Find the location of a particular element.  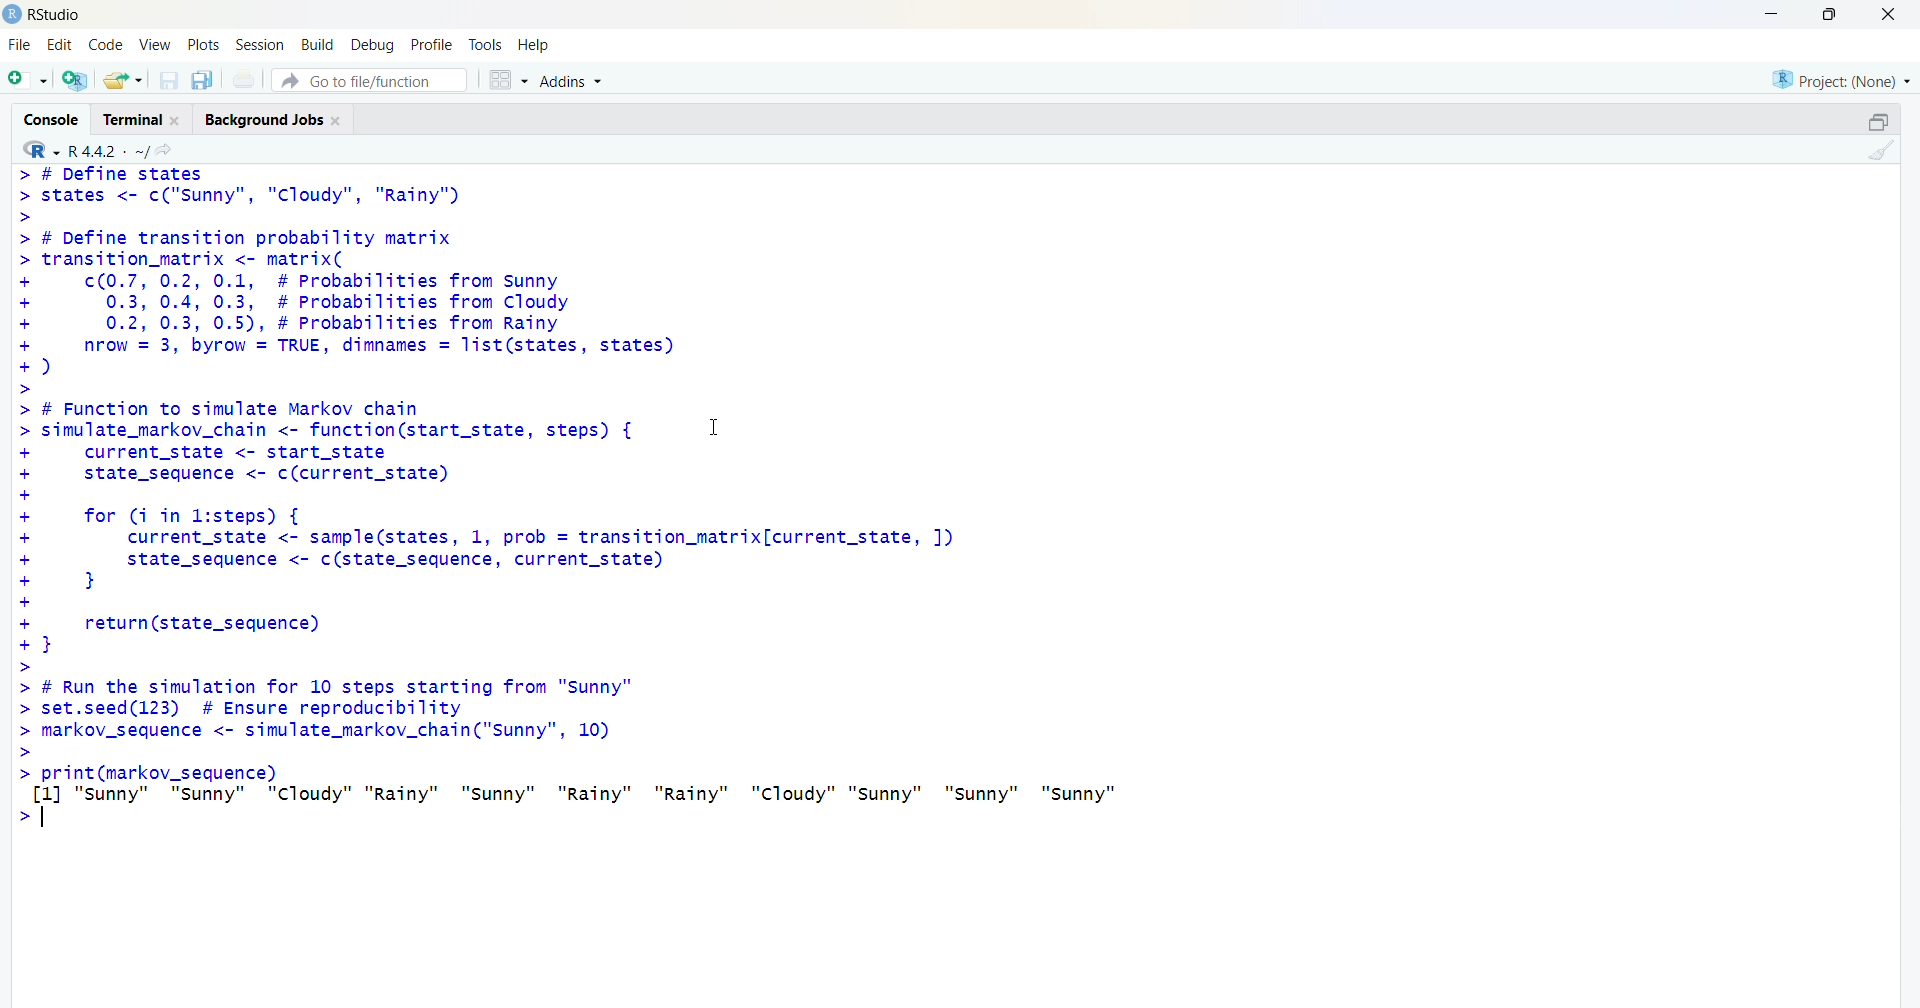

edit is located at coordinates (61, 42).